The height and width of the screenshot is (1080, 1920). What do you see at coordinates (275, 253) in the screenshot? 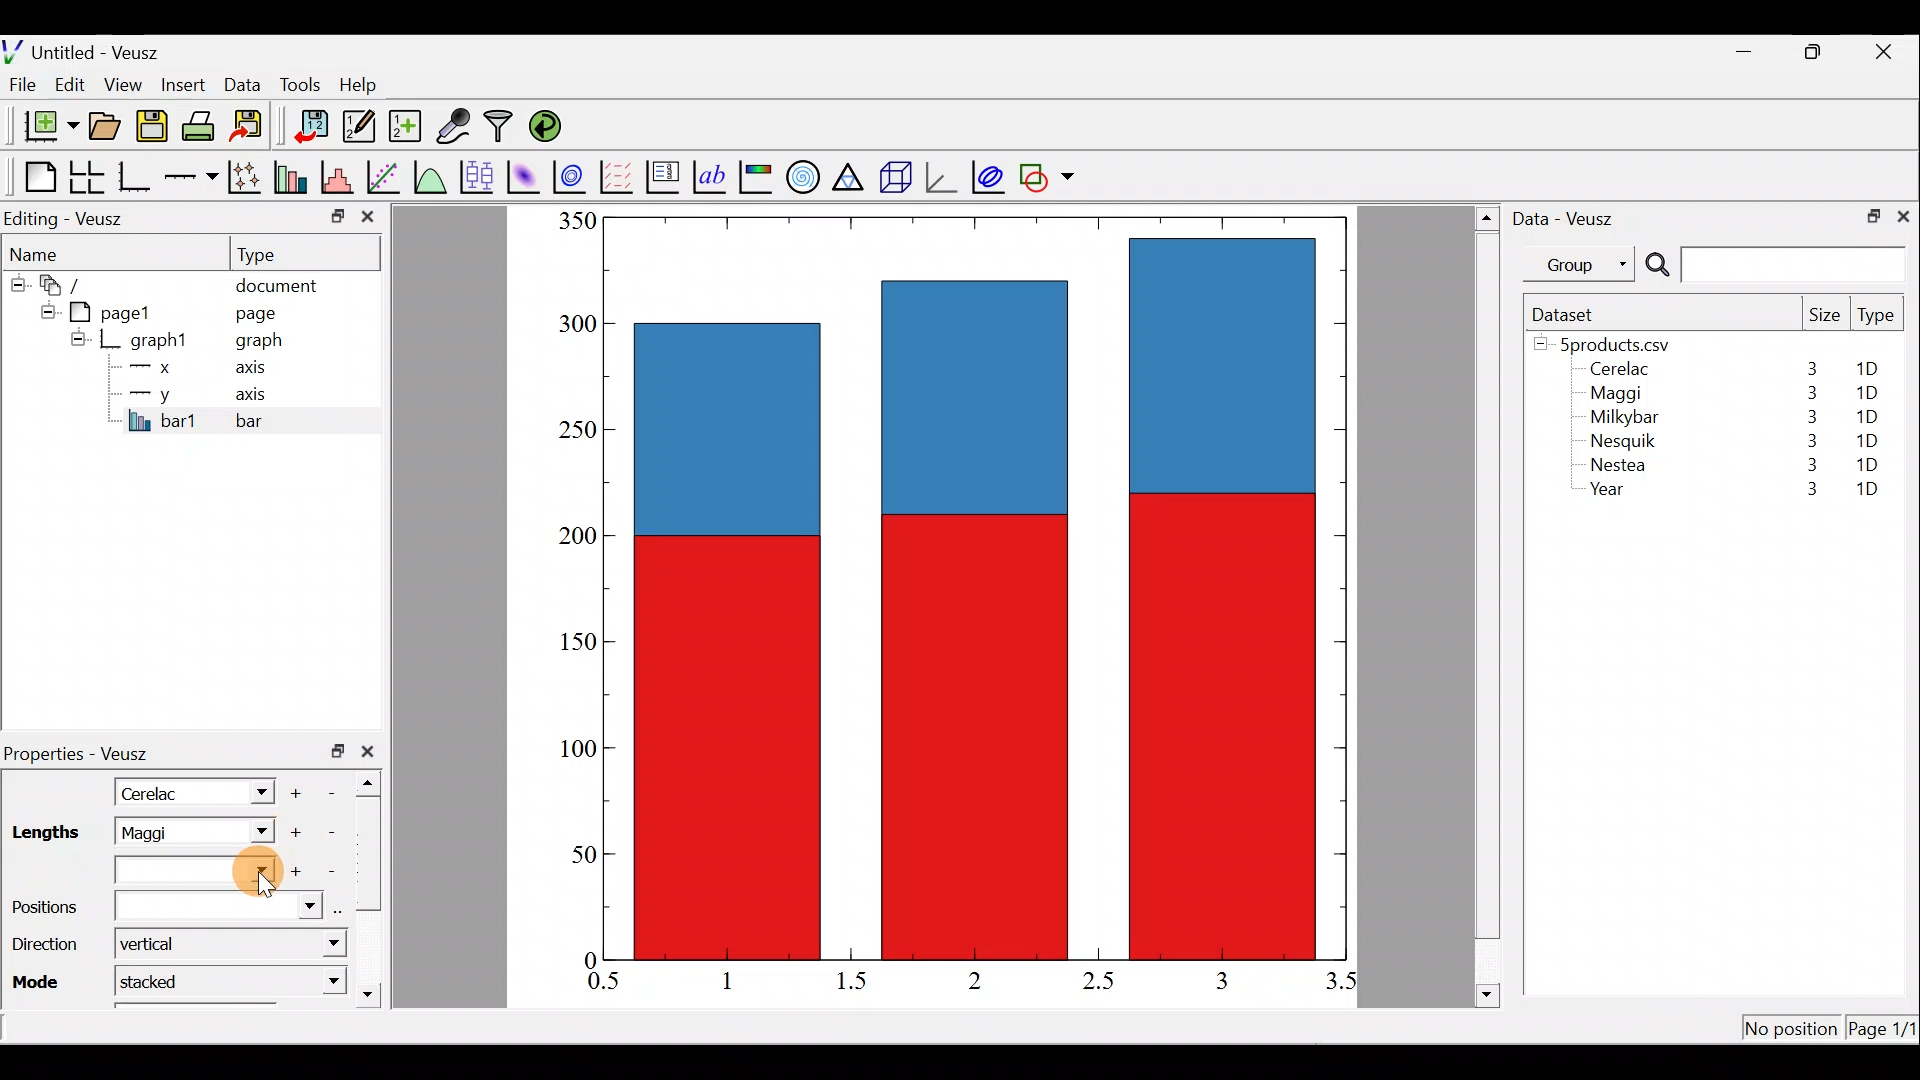
I see `Type` at bounding box center [275, 253].